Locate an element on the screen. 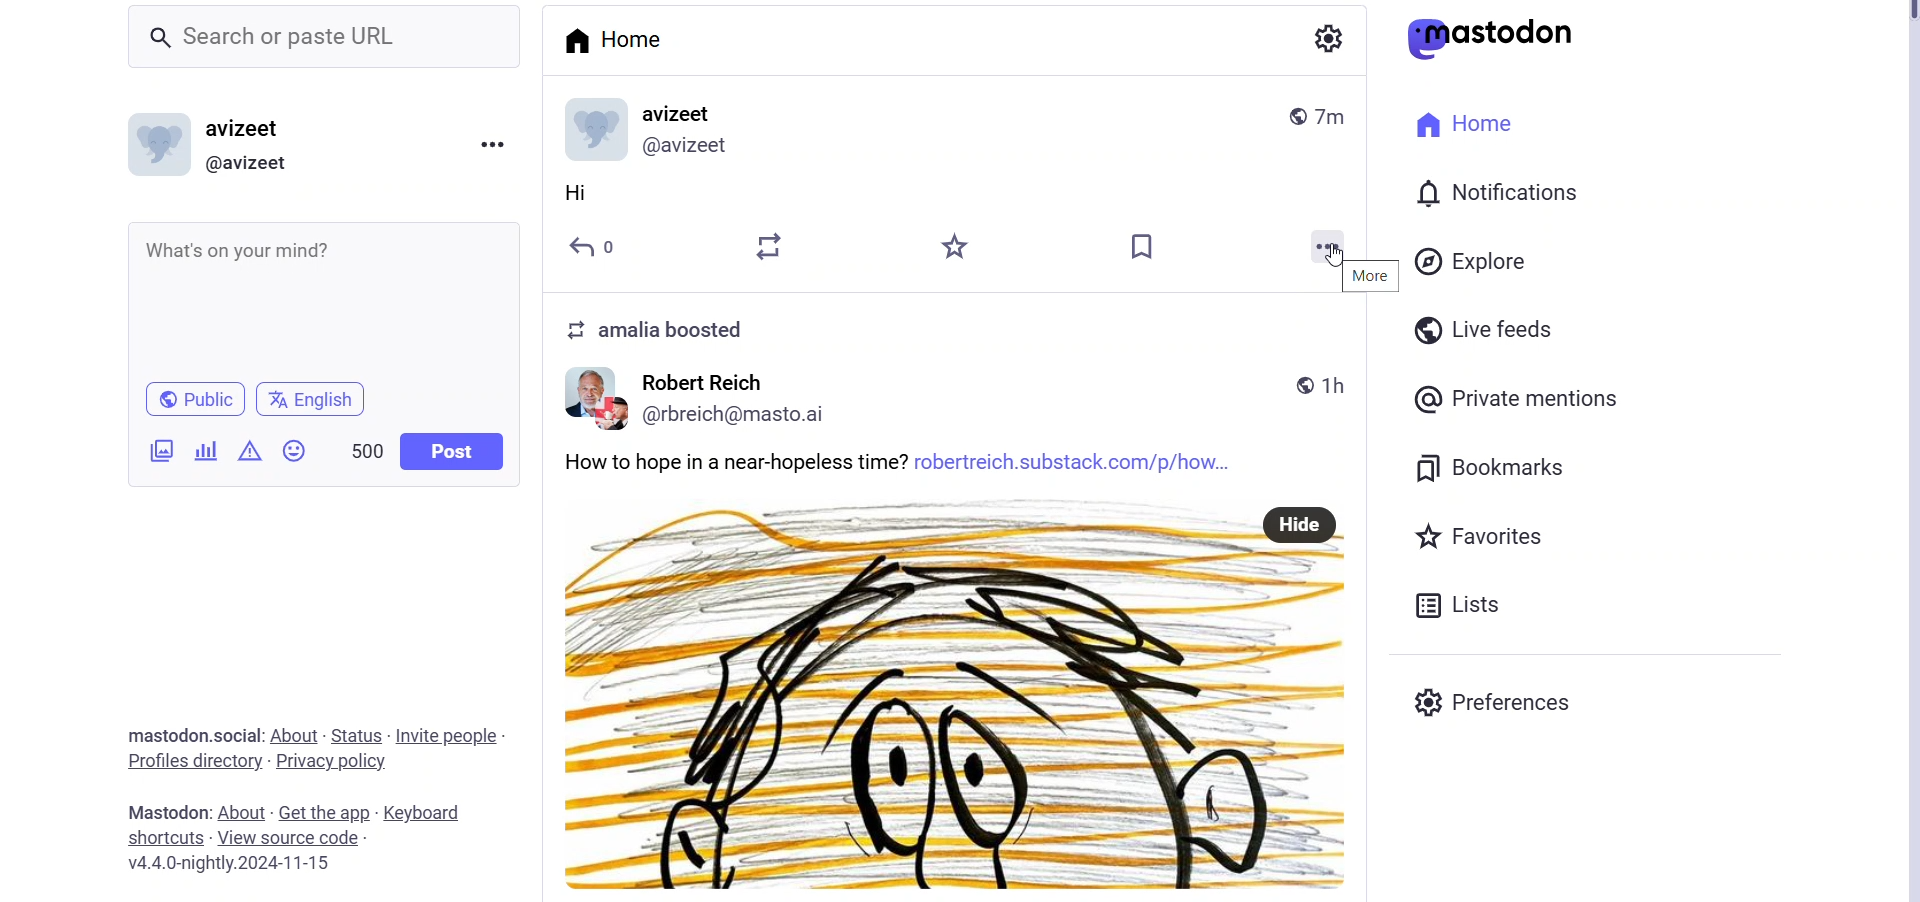  Profile Photo is located at coordinates (160, 141).